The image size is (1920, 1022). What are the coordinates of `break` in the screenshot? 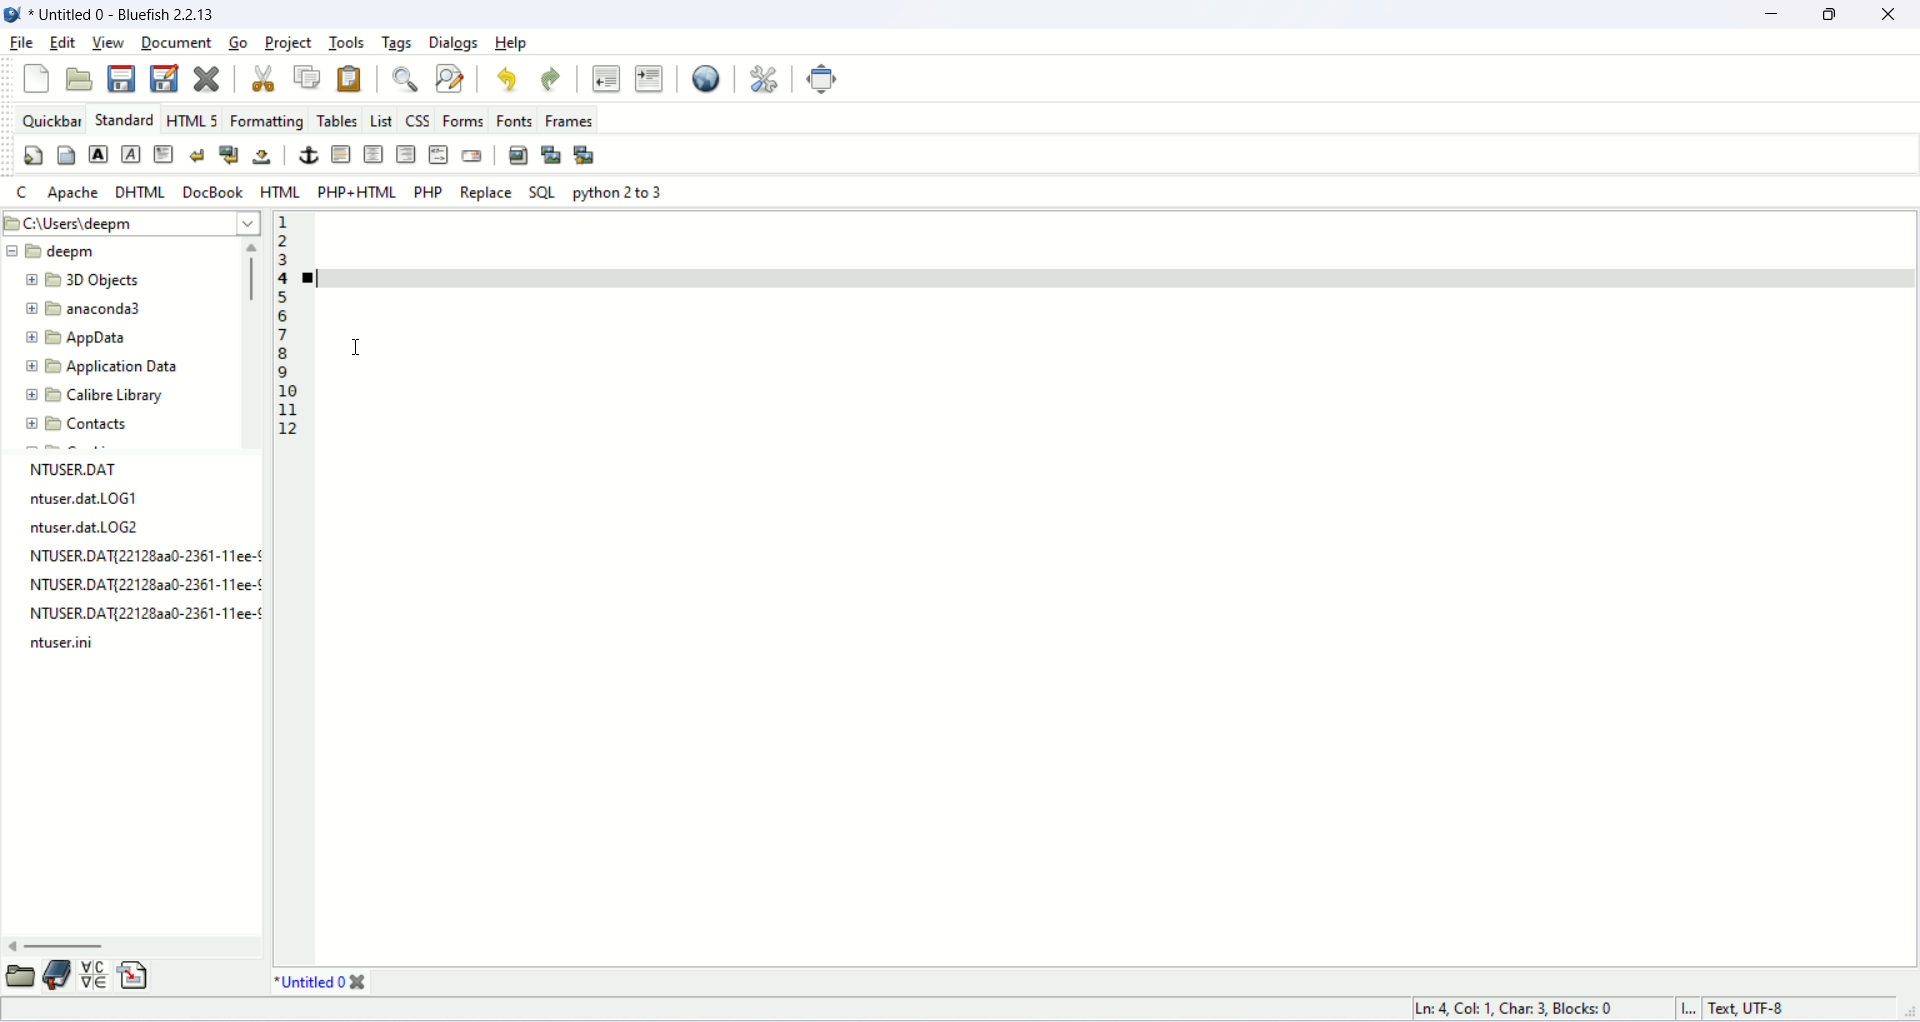 It's located at (199, 155).